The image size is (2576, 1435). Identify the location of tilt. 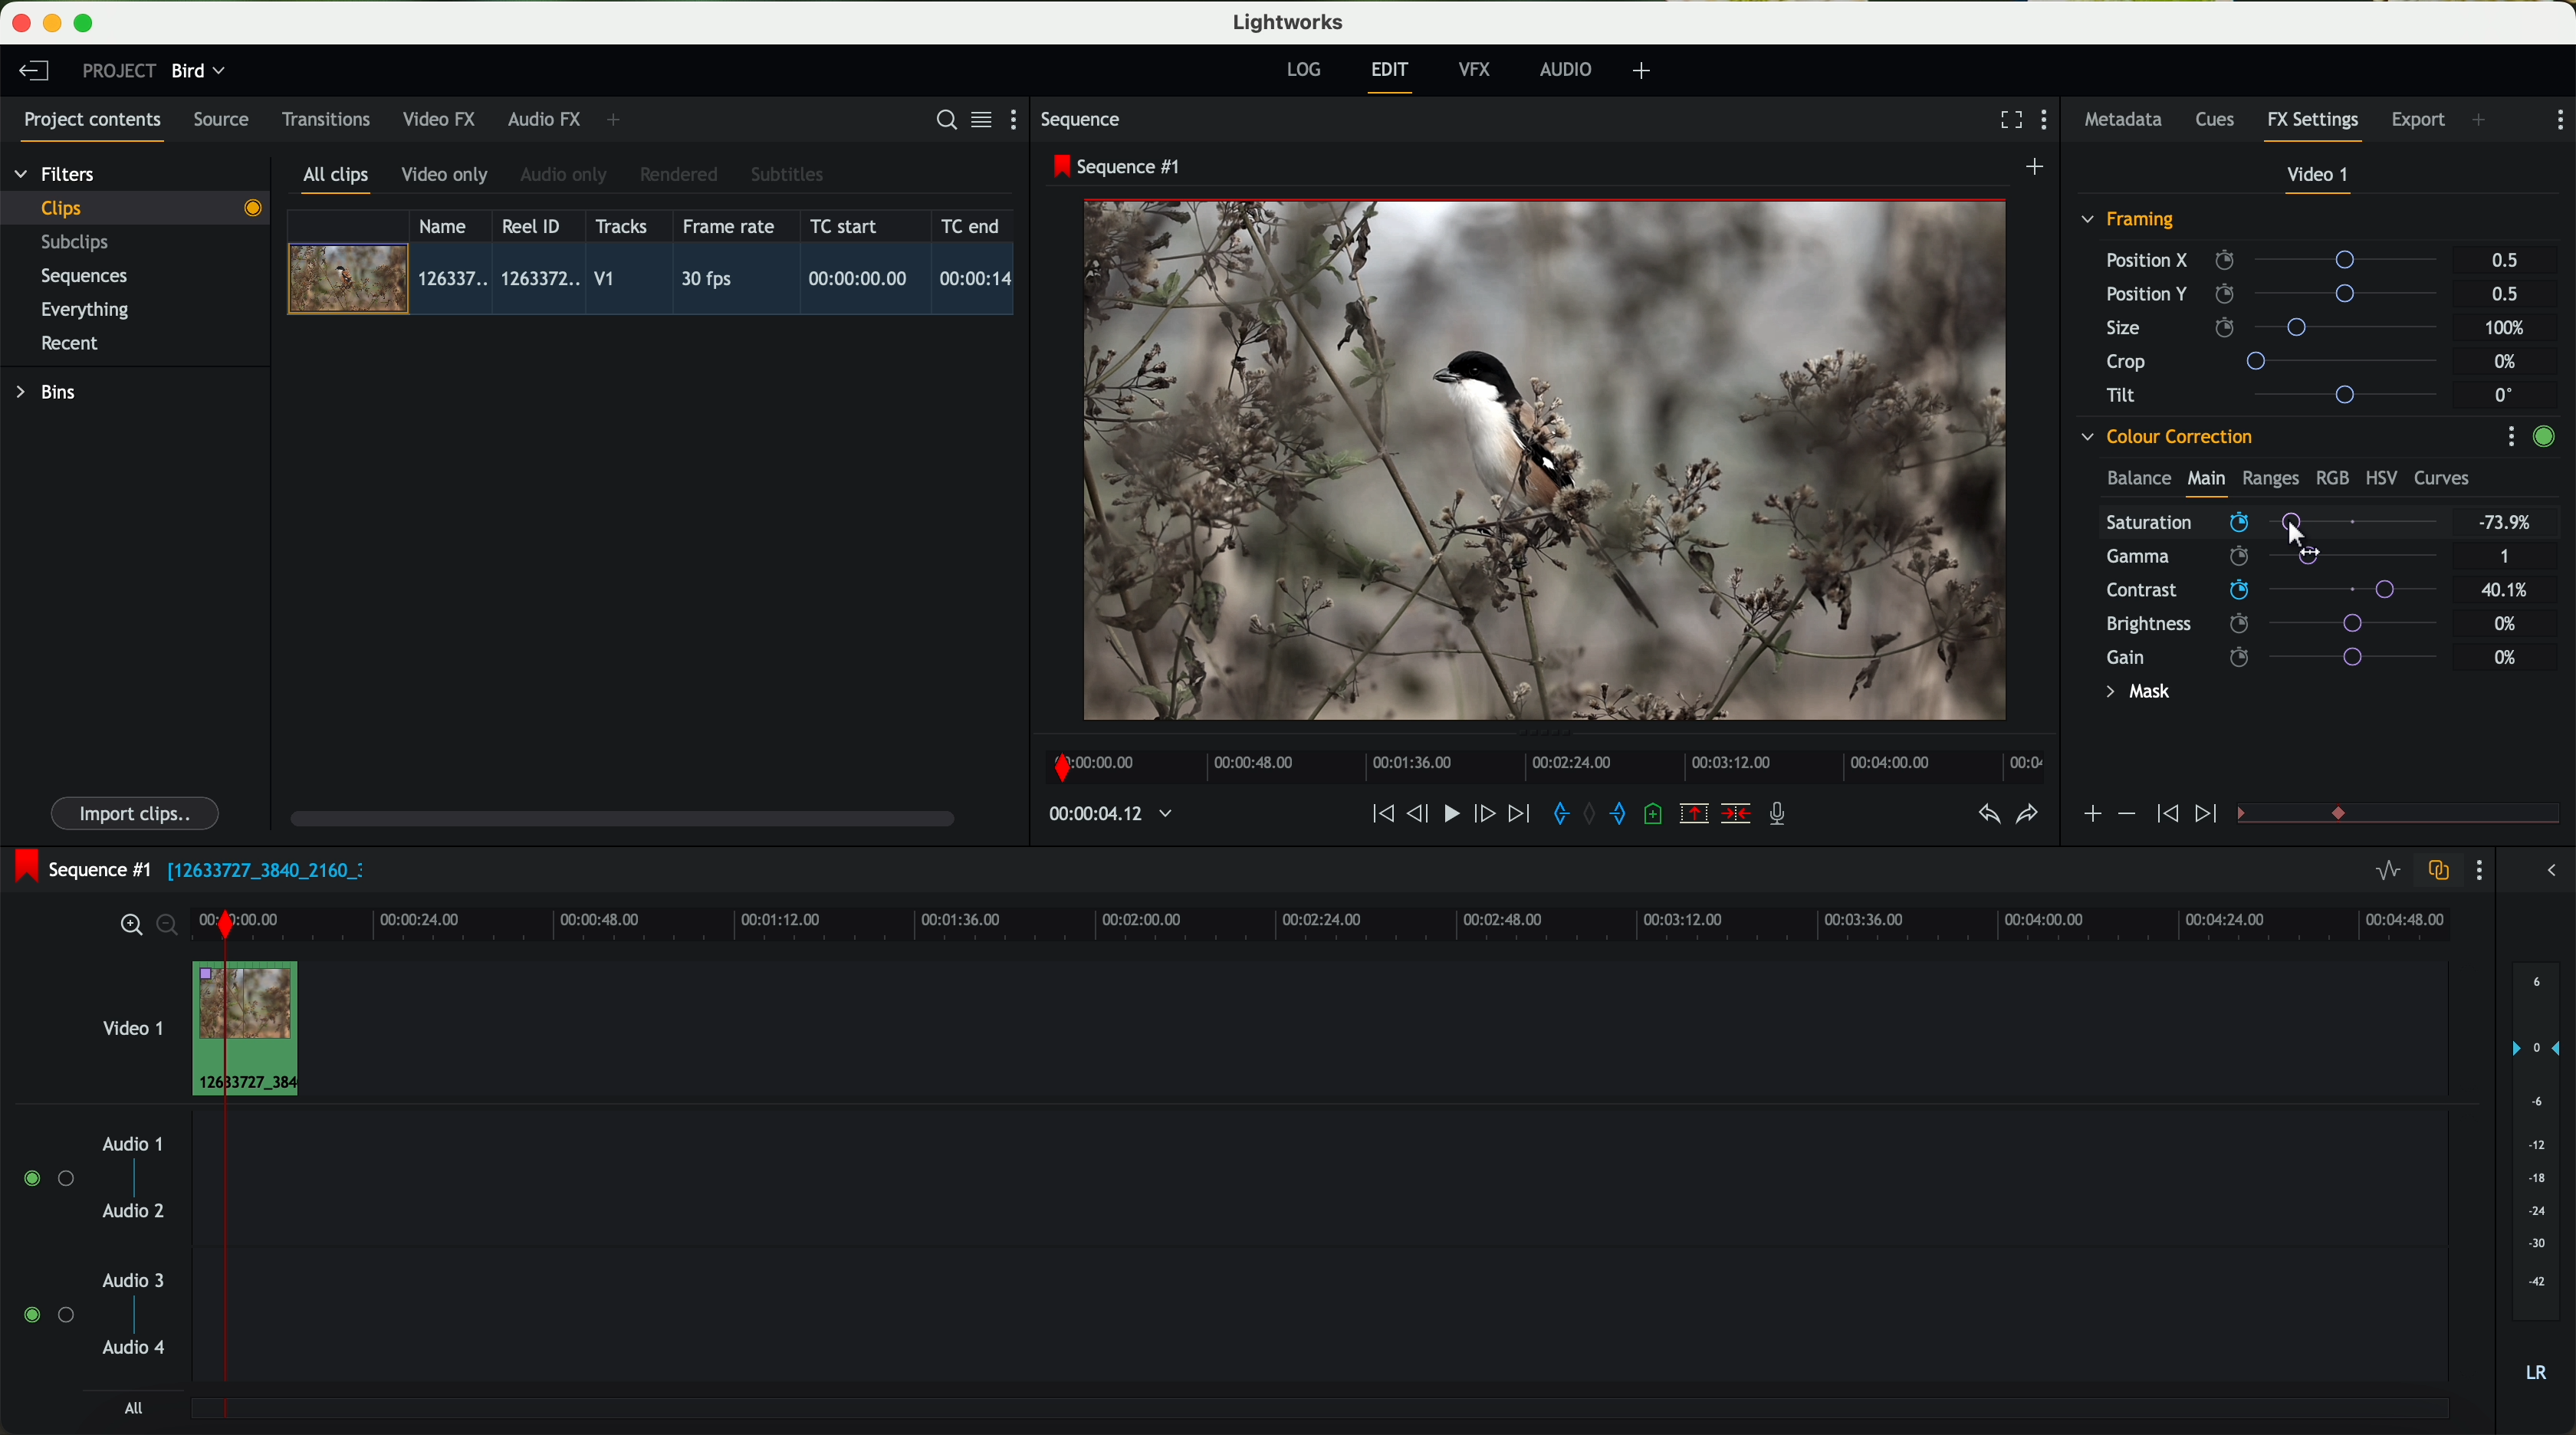
(2281, 394).